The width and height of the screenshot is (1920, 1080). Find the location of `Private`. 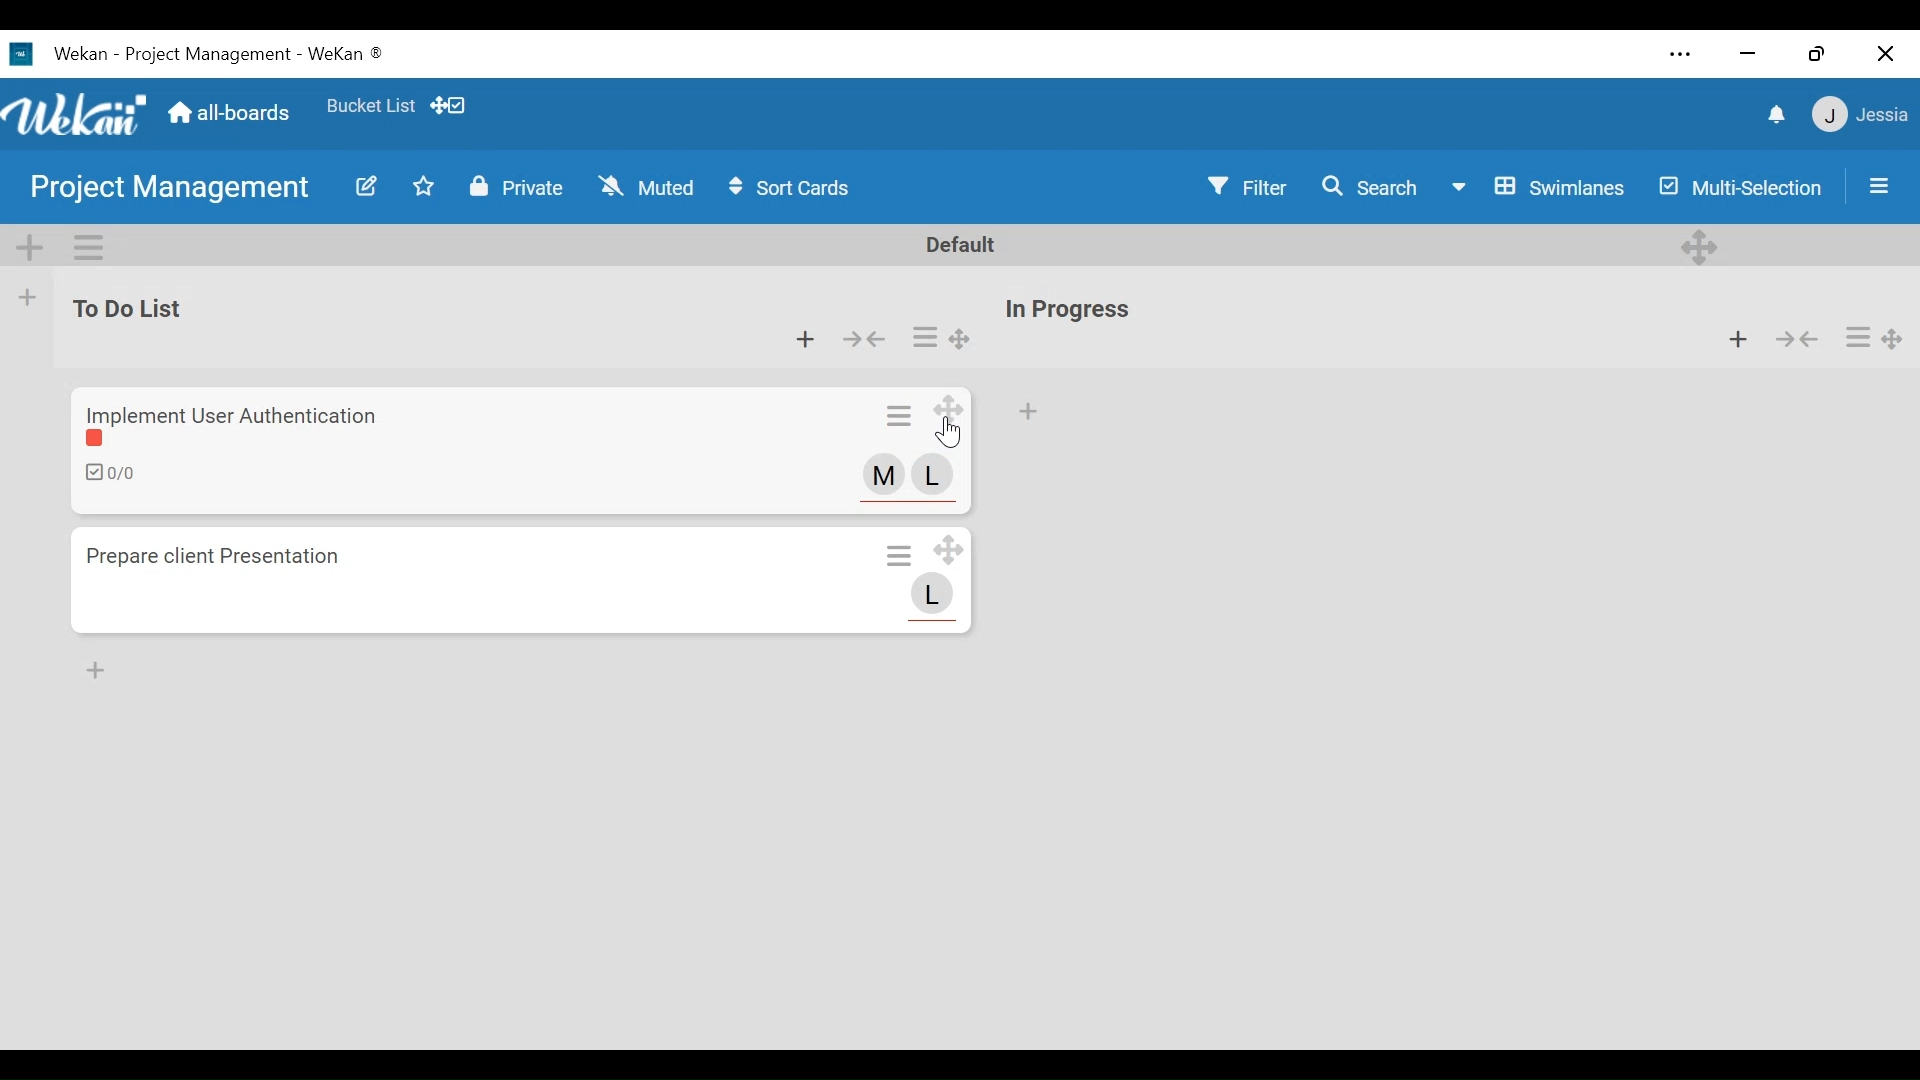

Private is located at coordinates (519, 186).